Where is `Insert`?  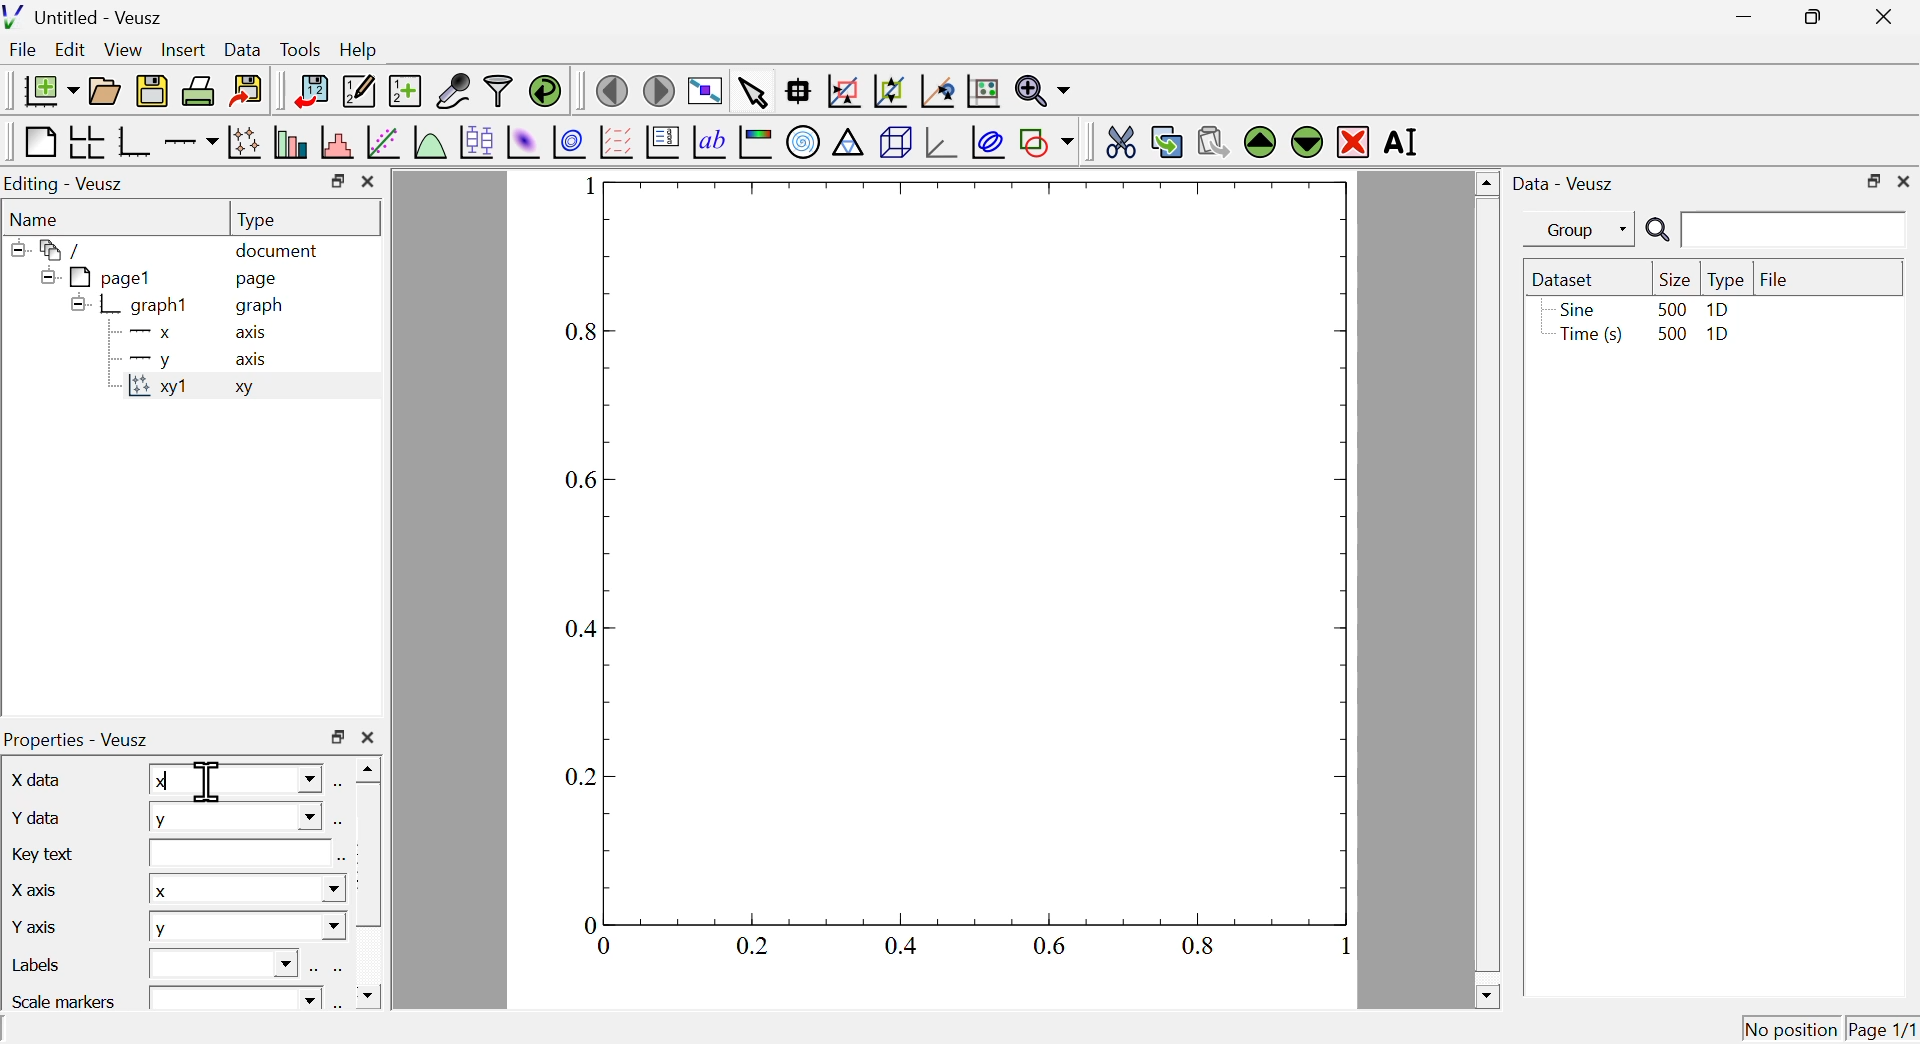
Insert is located at coordinates (181, 48).